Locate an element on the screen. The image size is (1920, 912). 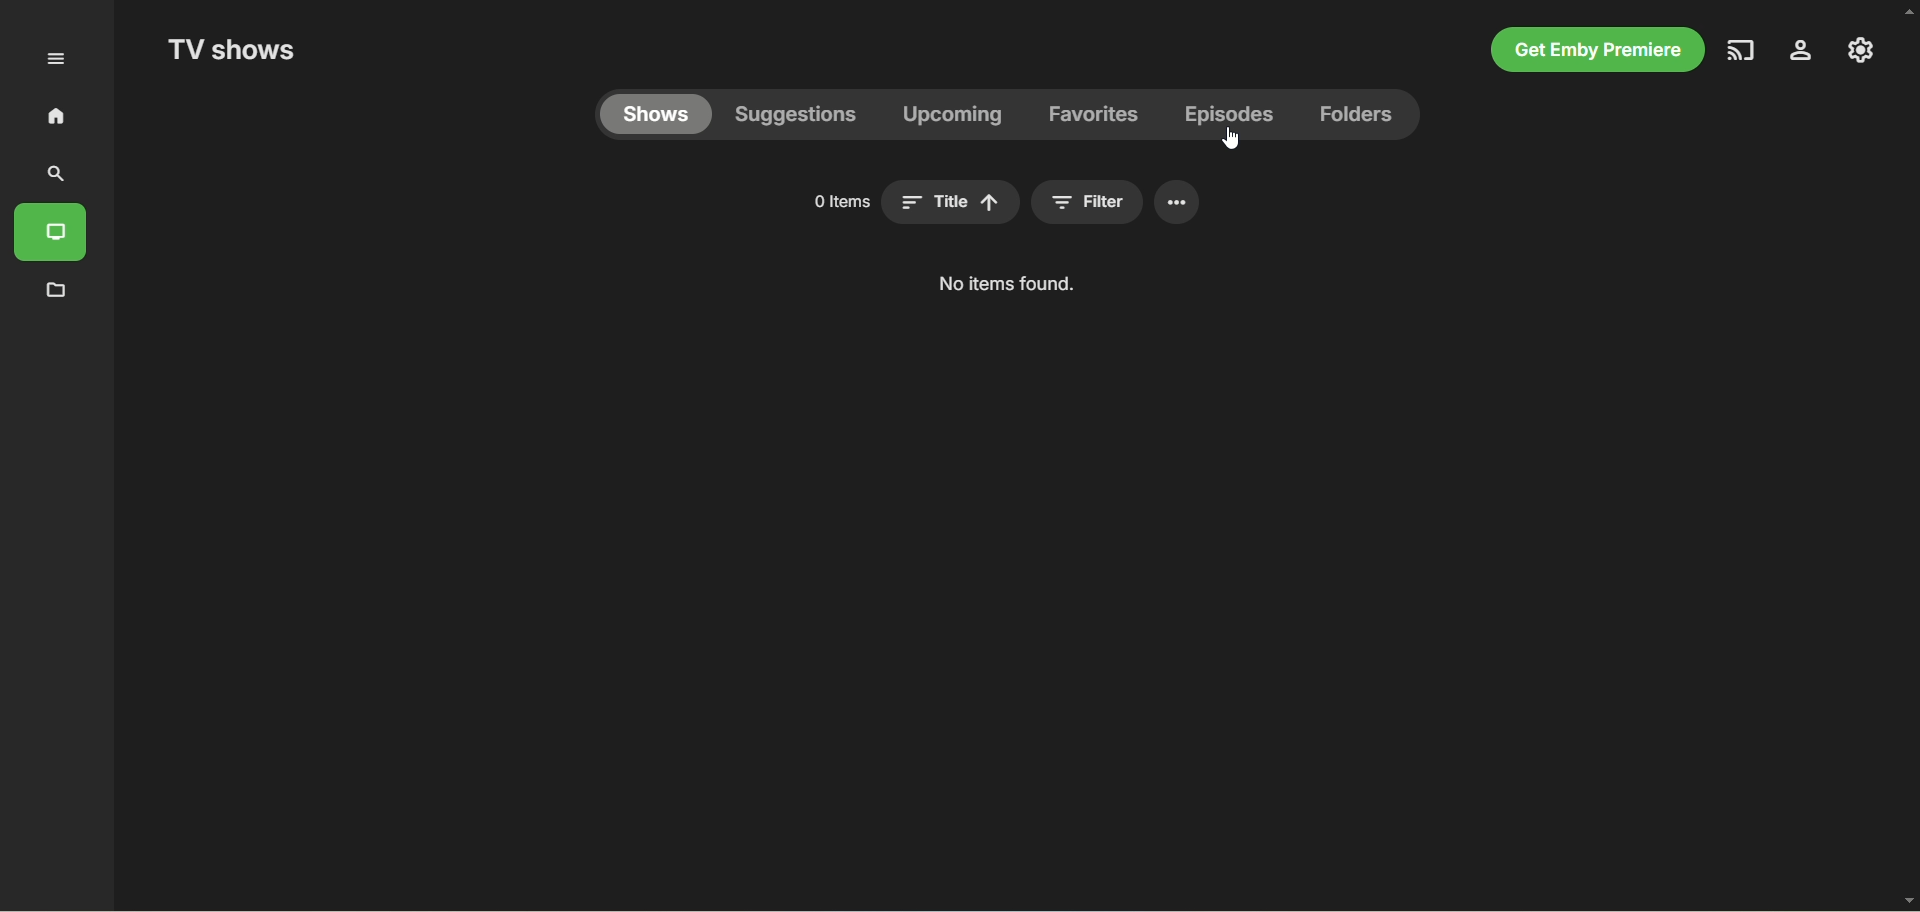
settings is located at coordinates (1177, 202).